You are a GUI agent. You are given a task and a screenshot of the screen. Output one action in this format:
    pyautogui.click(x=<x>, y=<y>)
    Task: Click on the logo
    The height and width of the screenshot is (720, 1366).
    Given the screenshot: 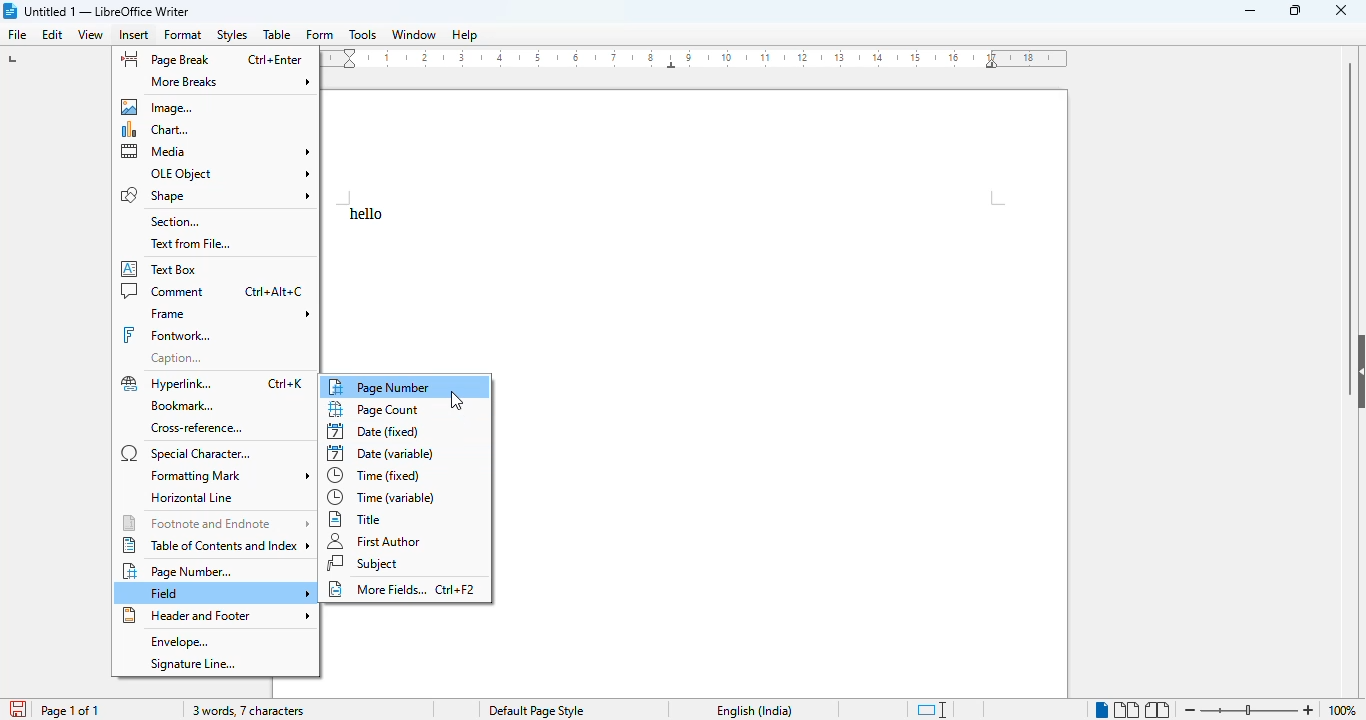 What is the action you would take?
    pyautogui.click(x=9, y=11)
    